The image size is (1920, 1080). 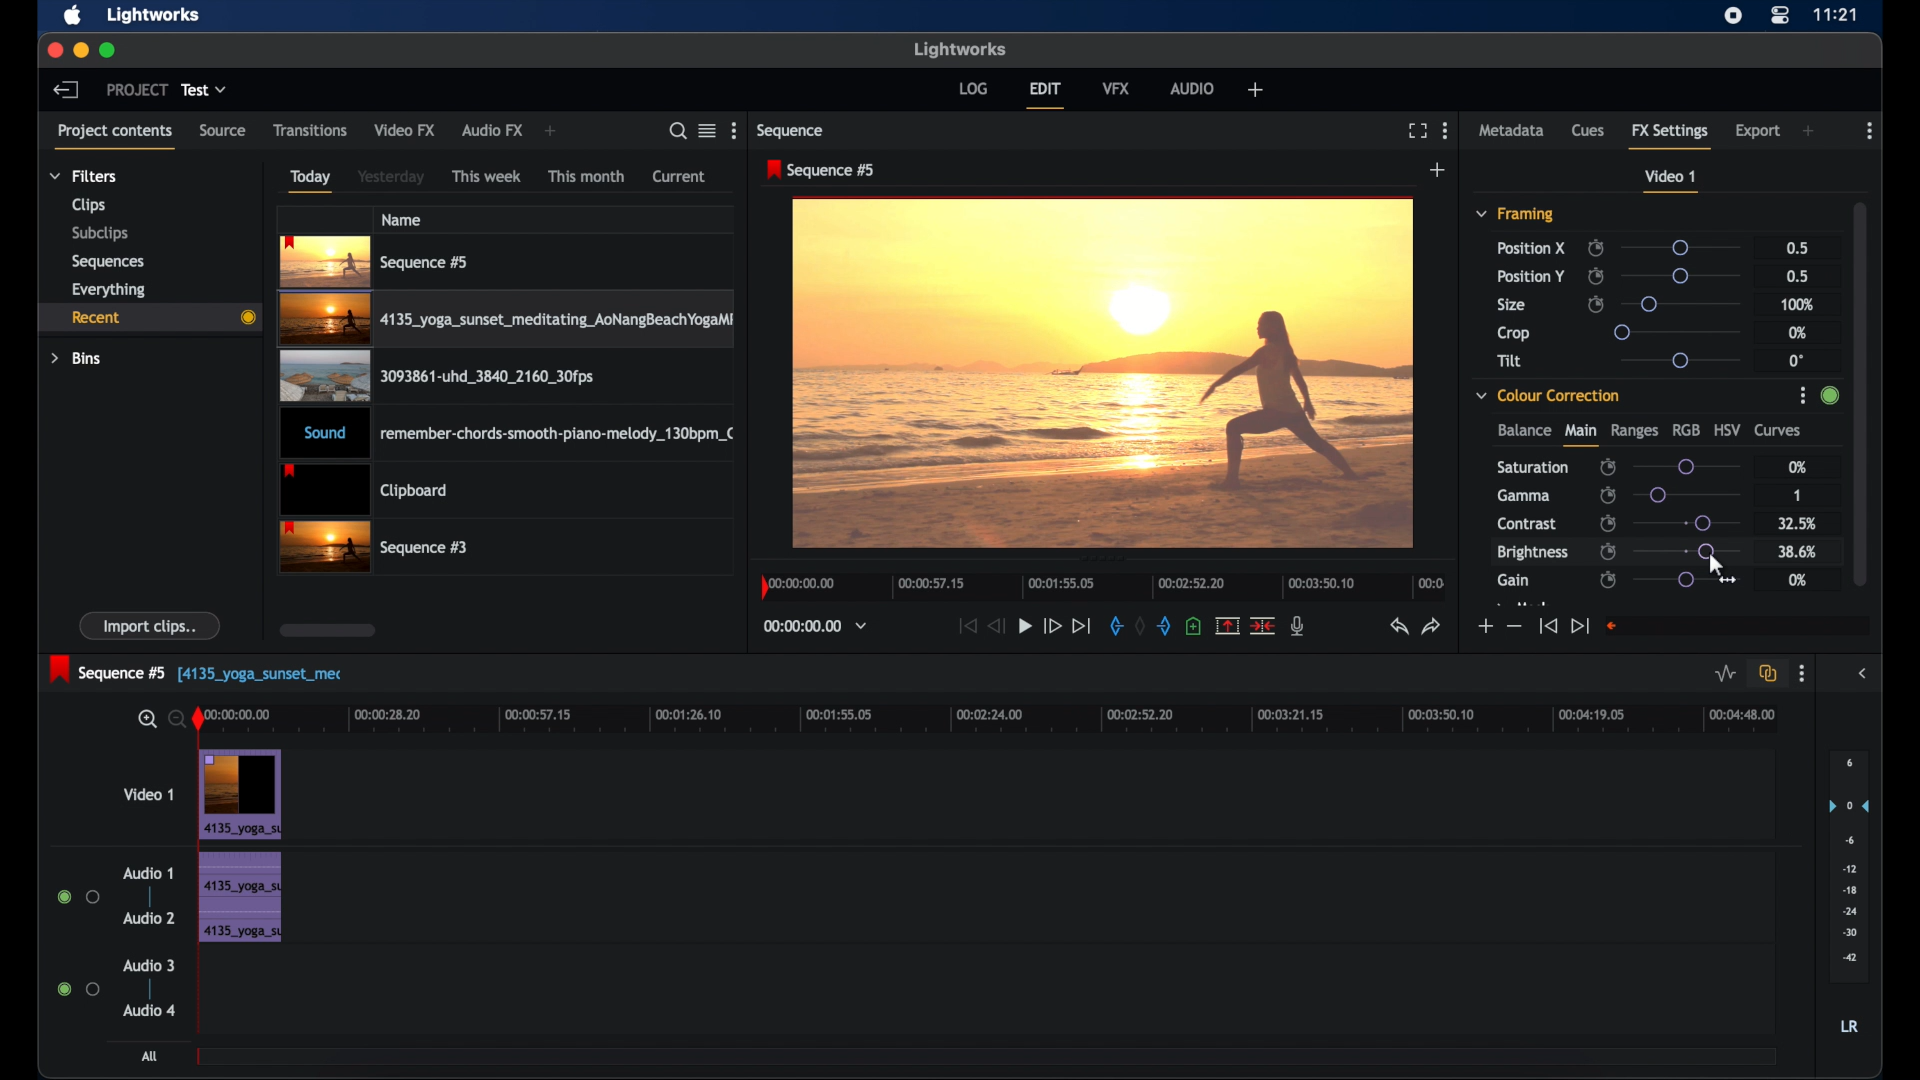 I want to click on add cue at current position, so click(x=1193, y=626).